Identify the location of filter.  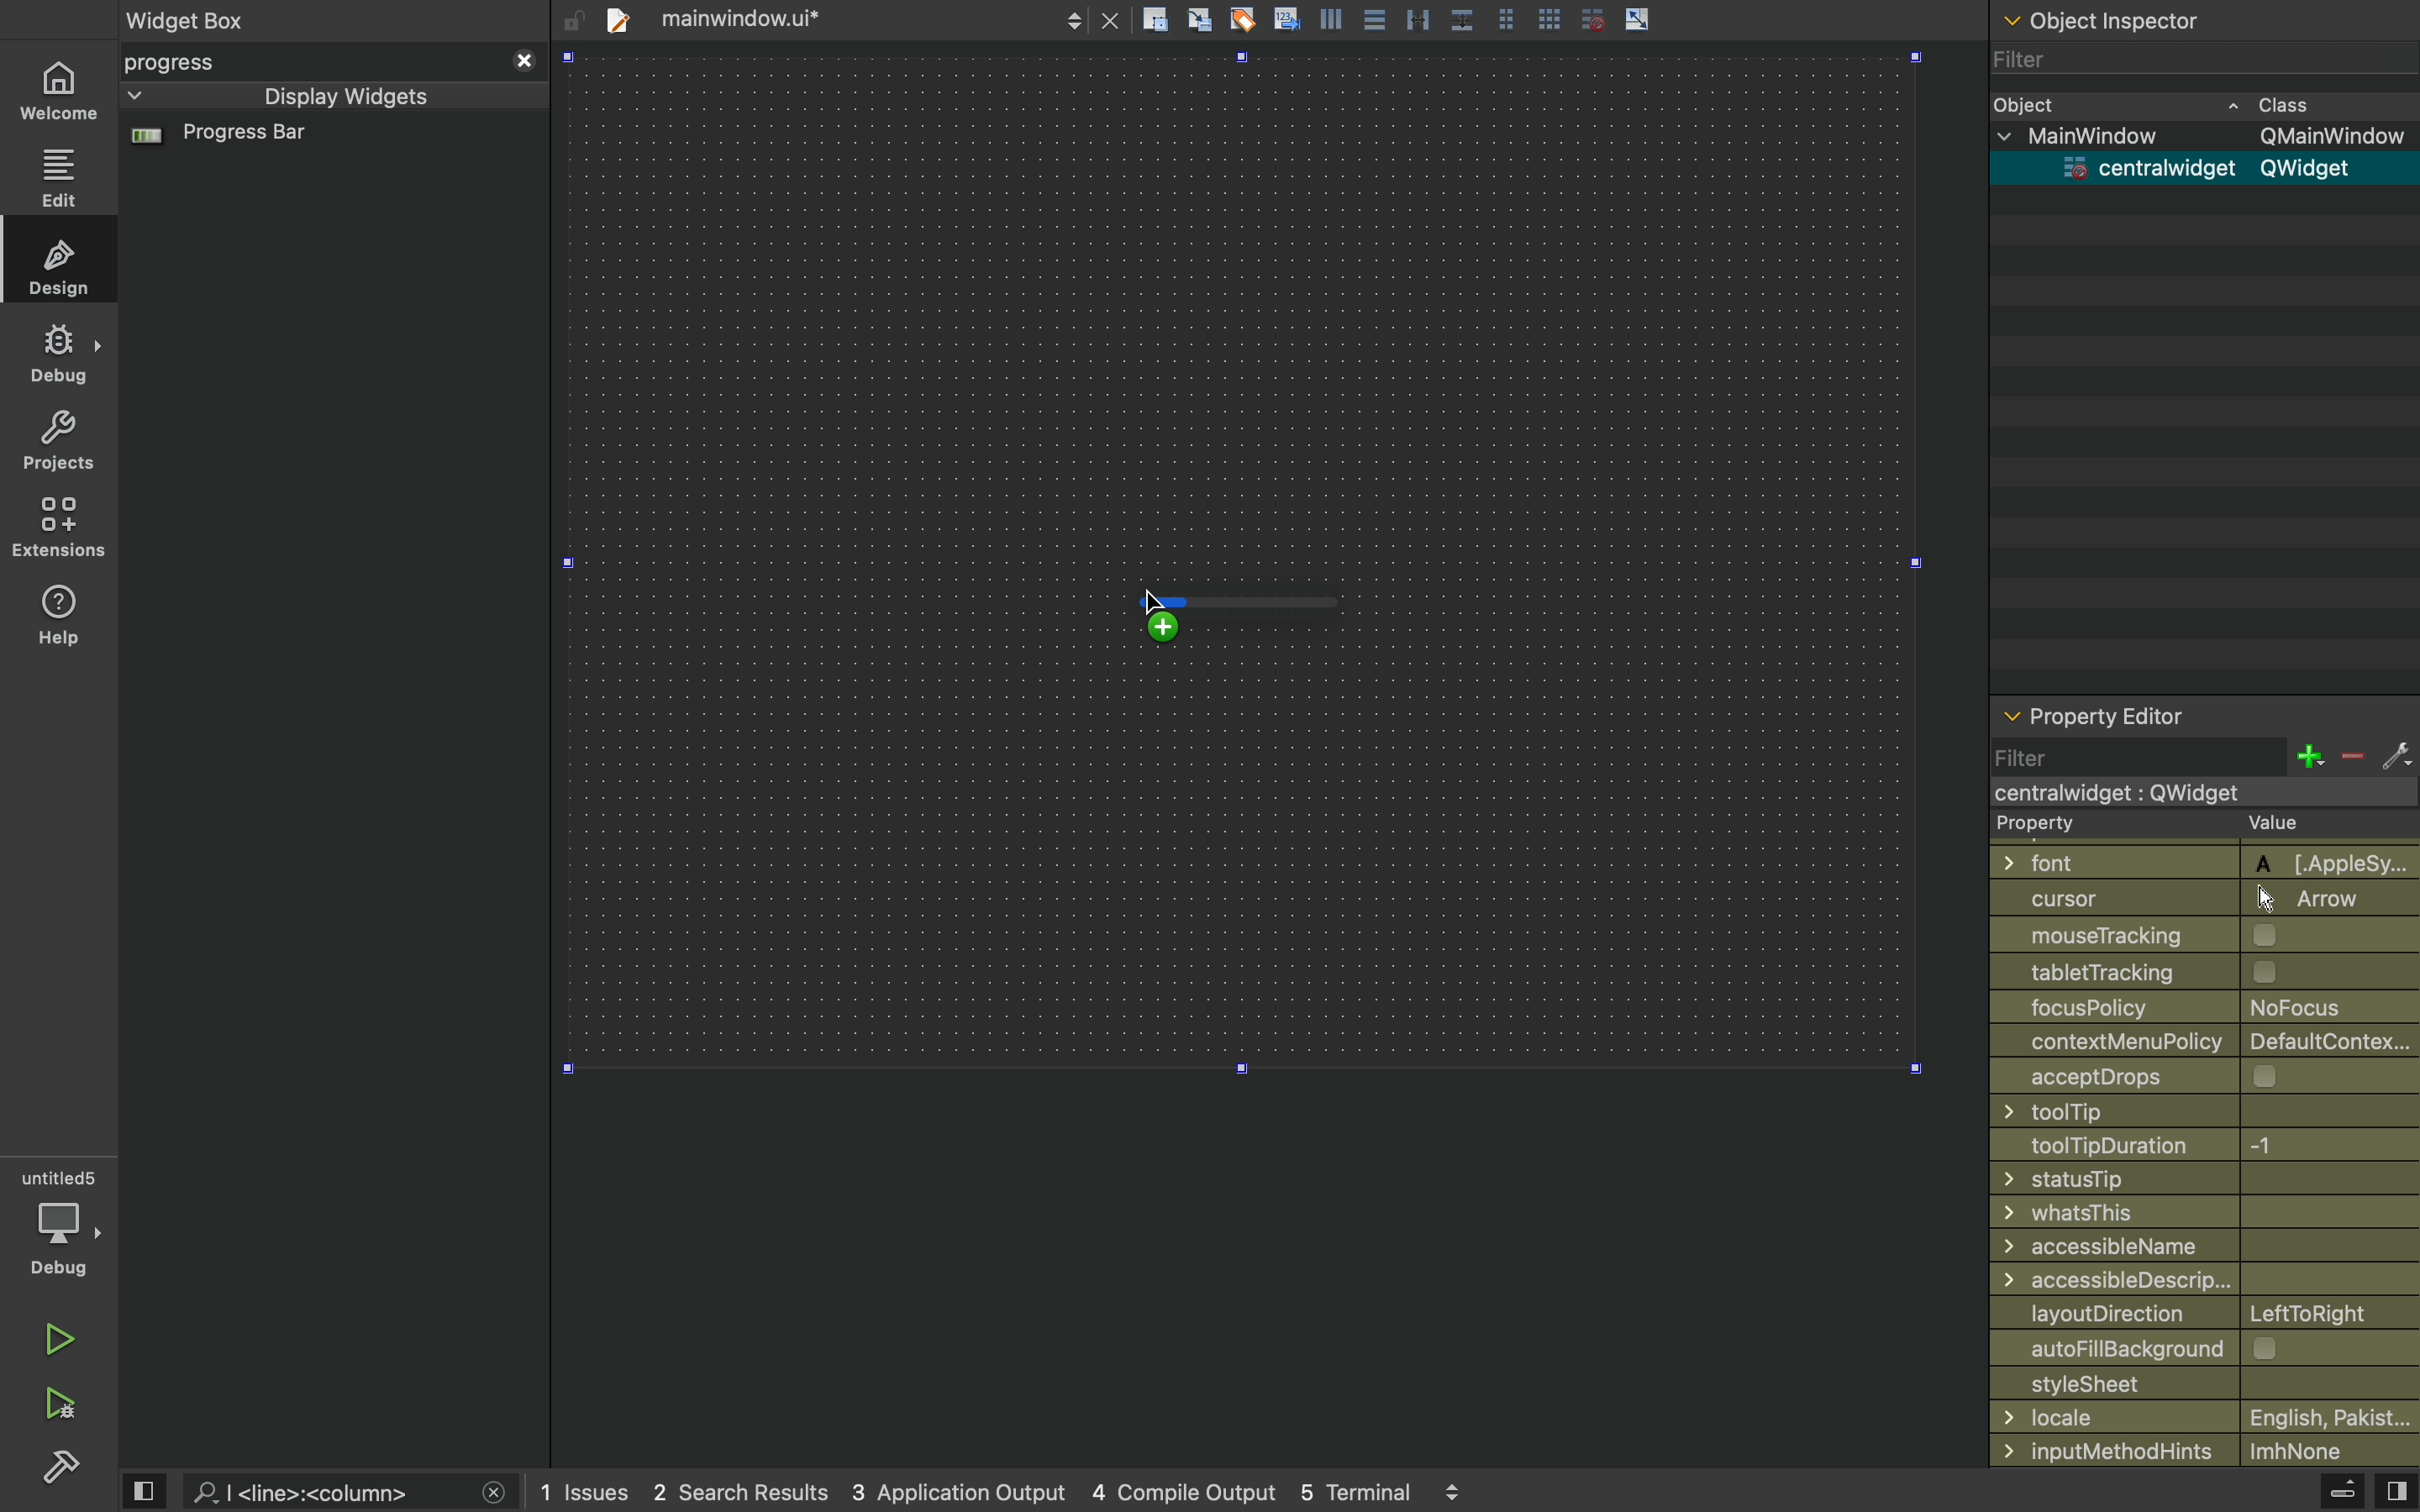
(2203, 756).